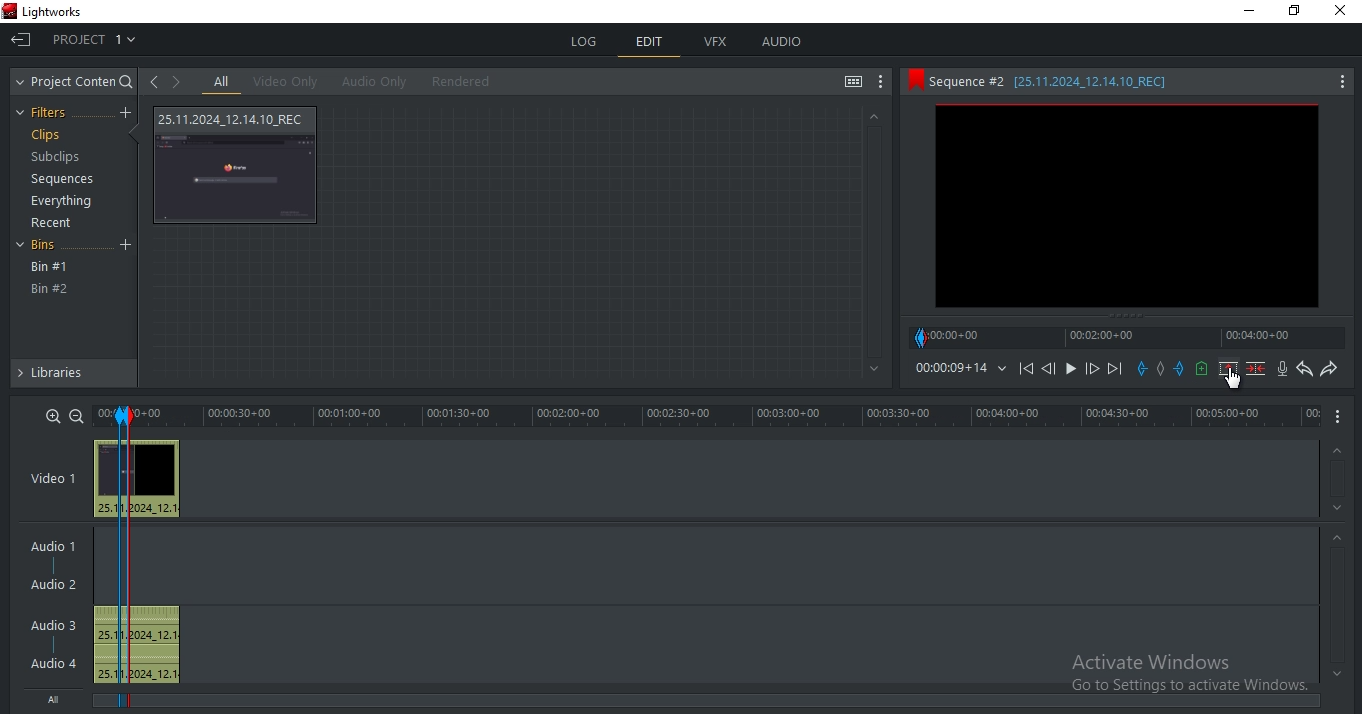  What do you see at coordinates (855, 80) in the screenshot?
I see `` at bounding box center [855, 80].